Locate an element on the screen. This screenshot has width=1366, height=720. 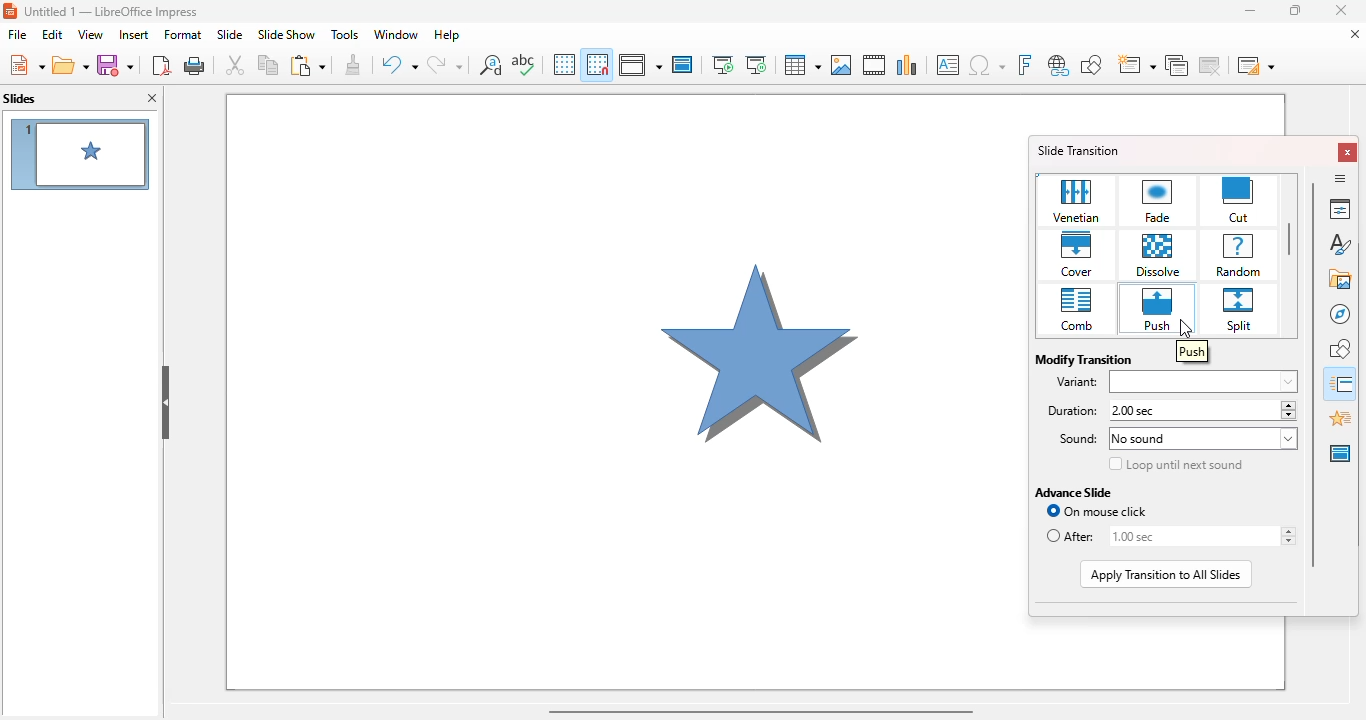
close pane is located at coordinates (152, 97).